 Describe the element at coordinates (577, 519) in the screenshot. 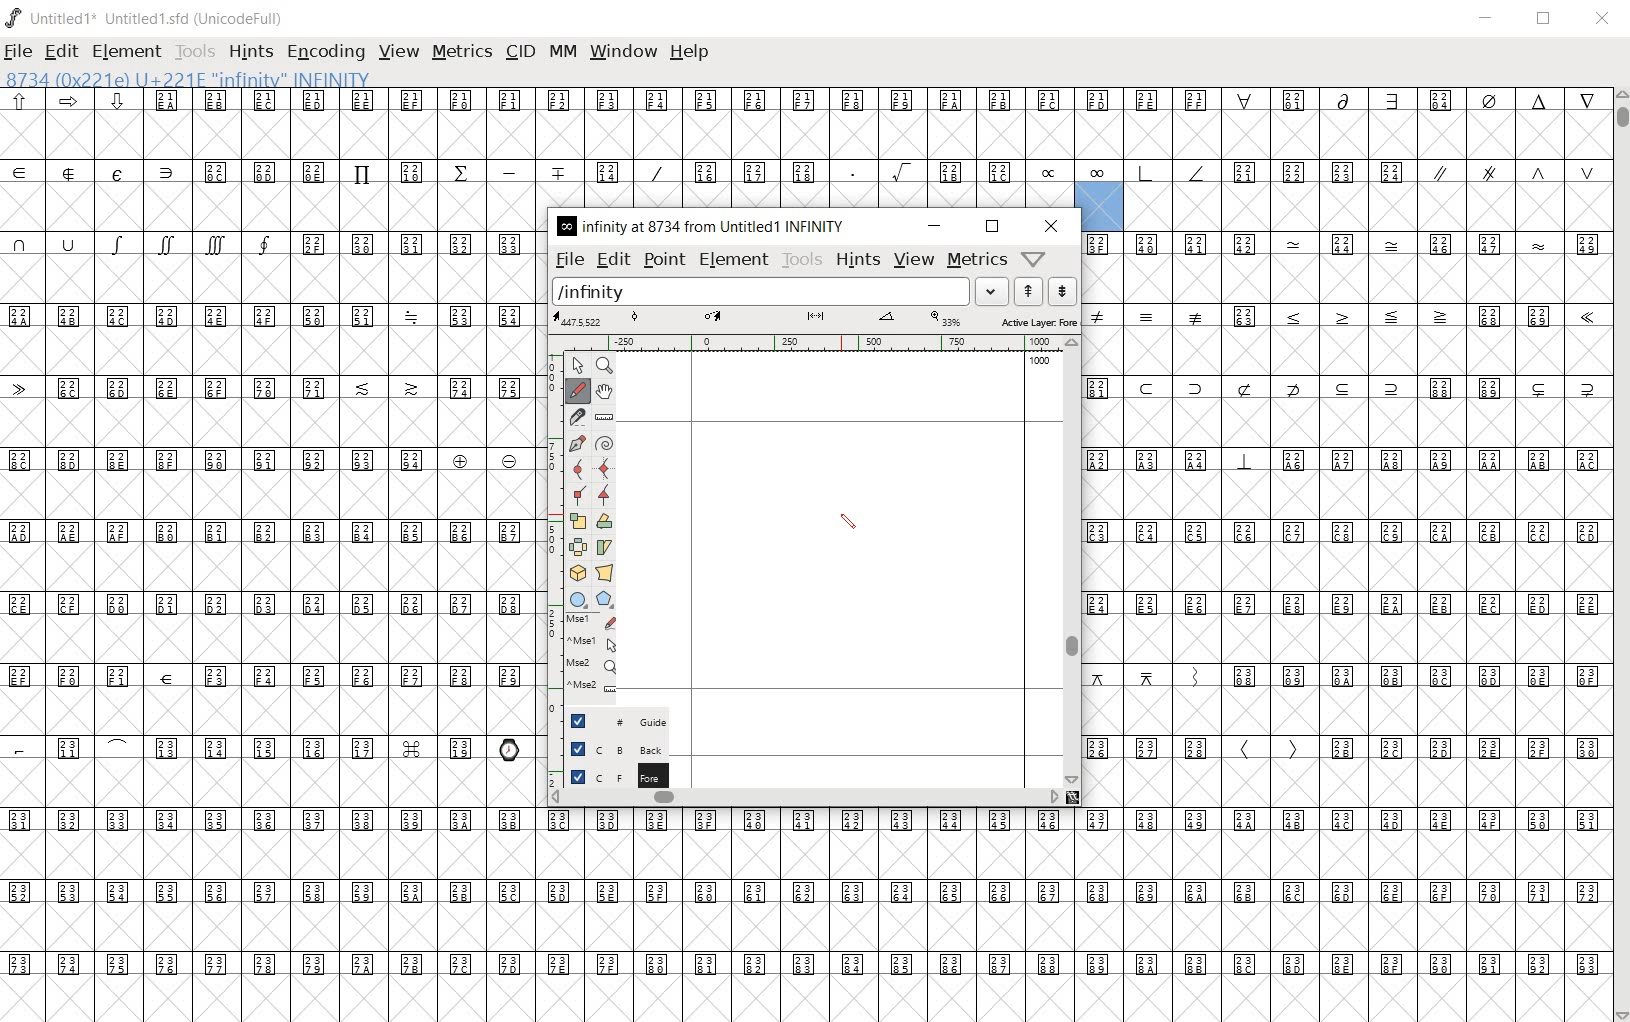

I see `scale the selection` at that location.